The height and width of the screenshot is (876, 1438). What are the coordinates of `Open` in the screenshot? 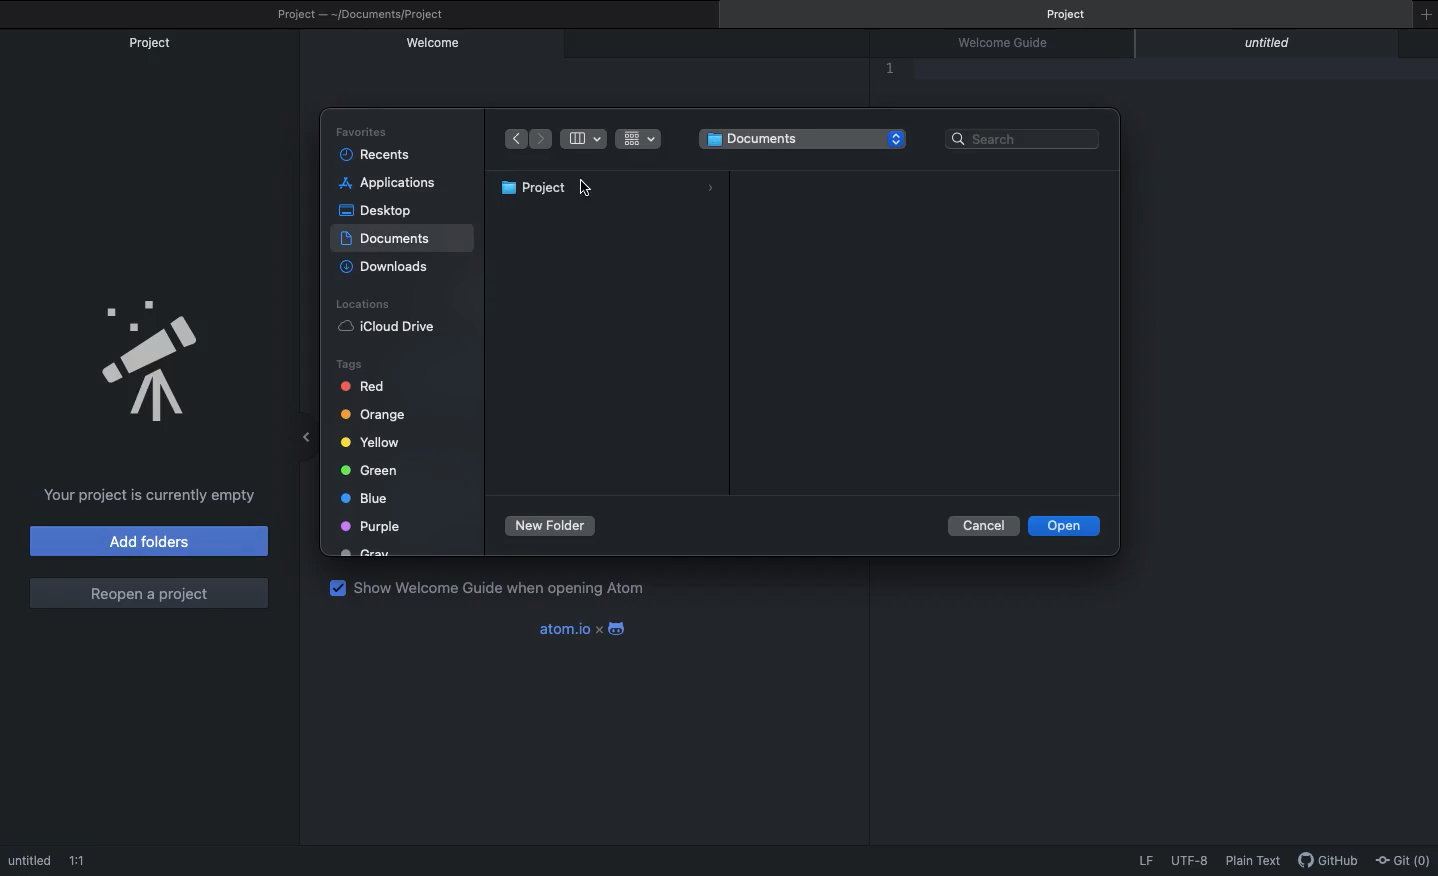 It's located at (1069, 526).